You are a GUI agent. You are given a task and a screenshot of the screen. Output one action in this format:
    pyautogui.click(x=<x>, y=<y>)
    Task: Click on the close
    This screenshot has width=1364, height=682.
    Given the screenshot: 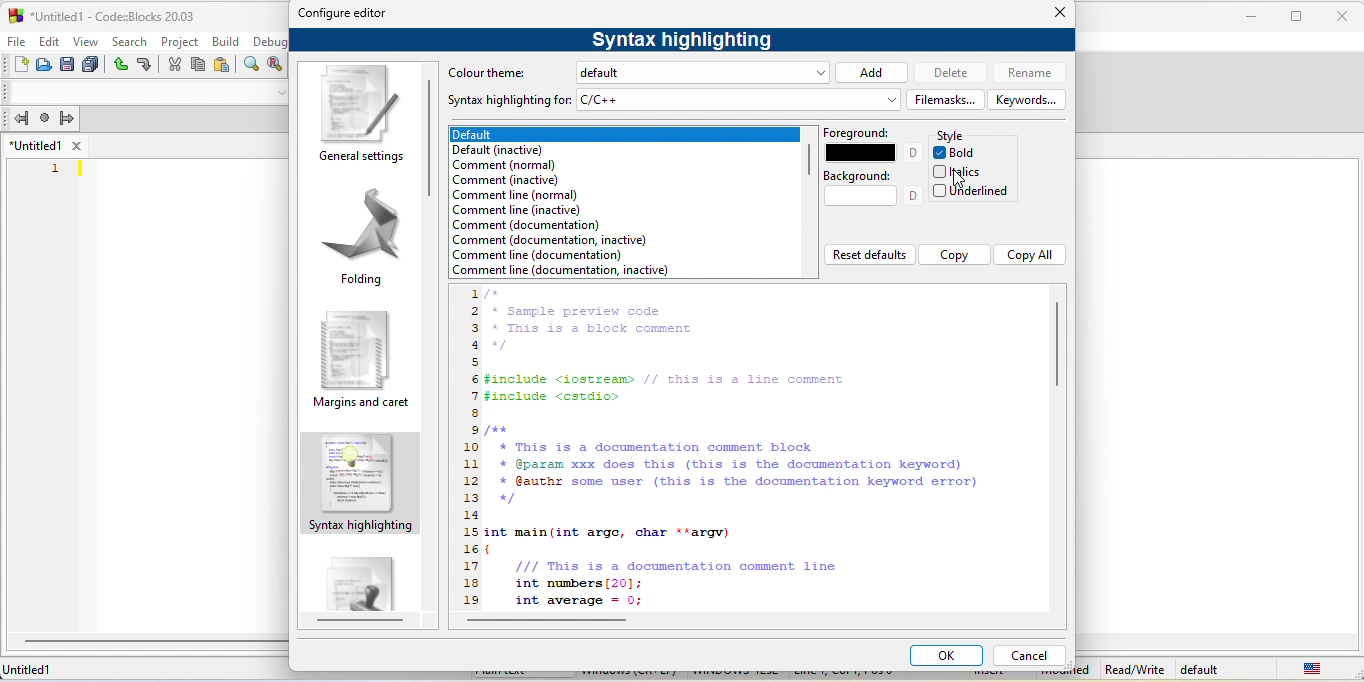 What is the action you would take?
    pyautogui.click(x=1341, y=17)
    